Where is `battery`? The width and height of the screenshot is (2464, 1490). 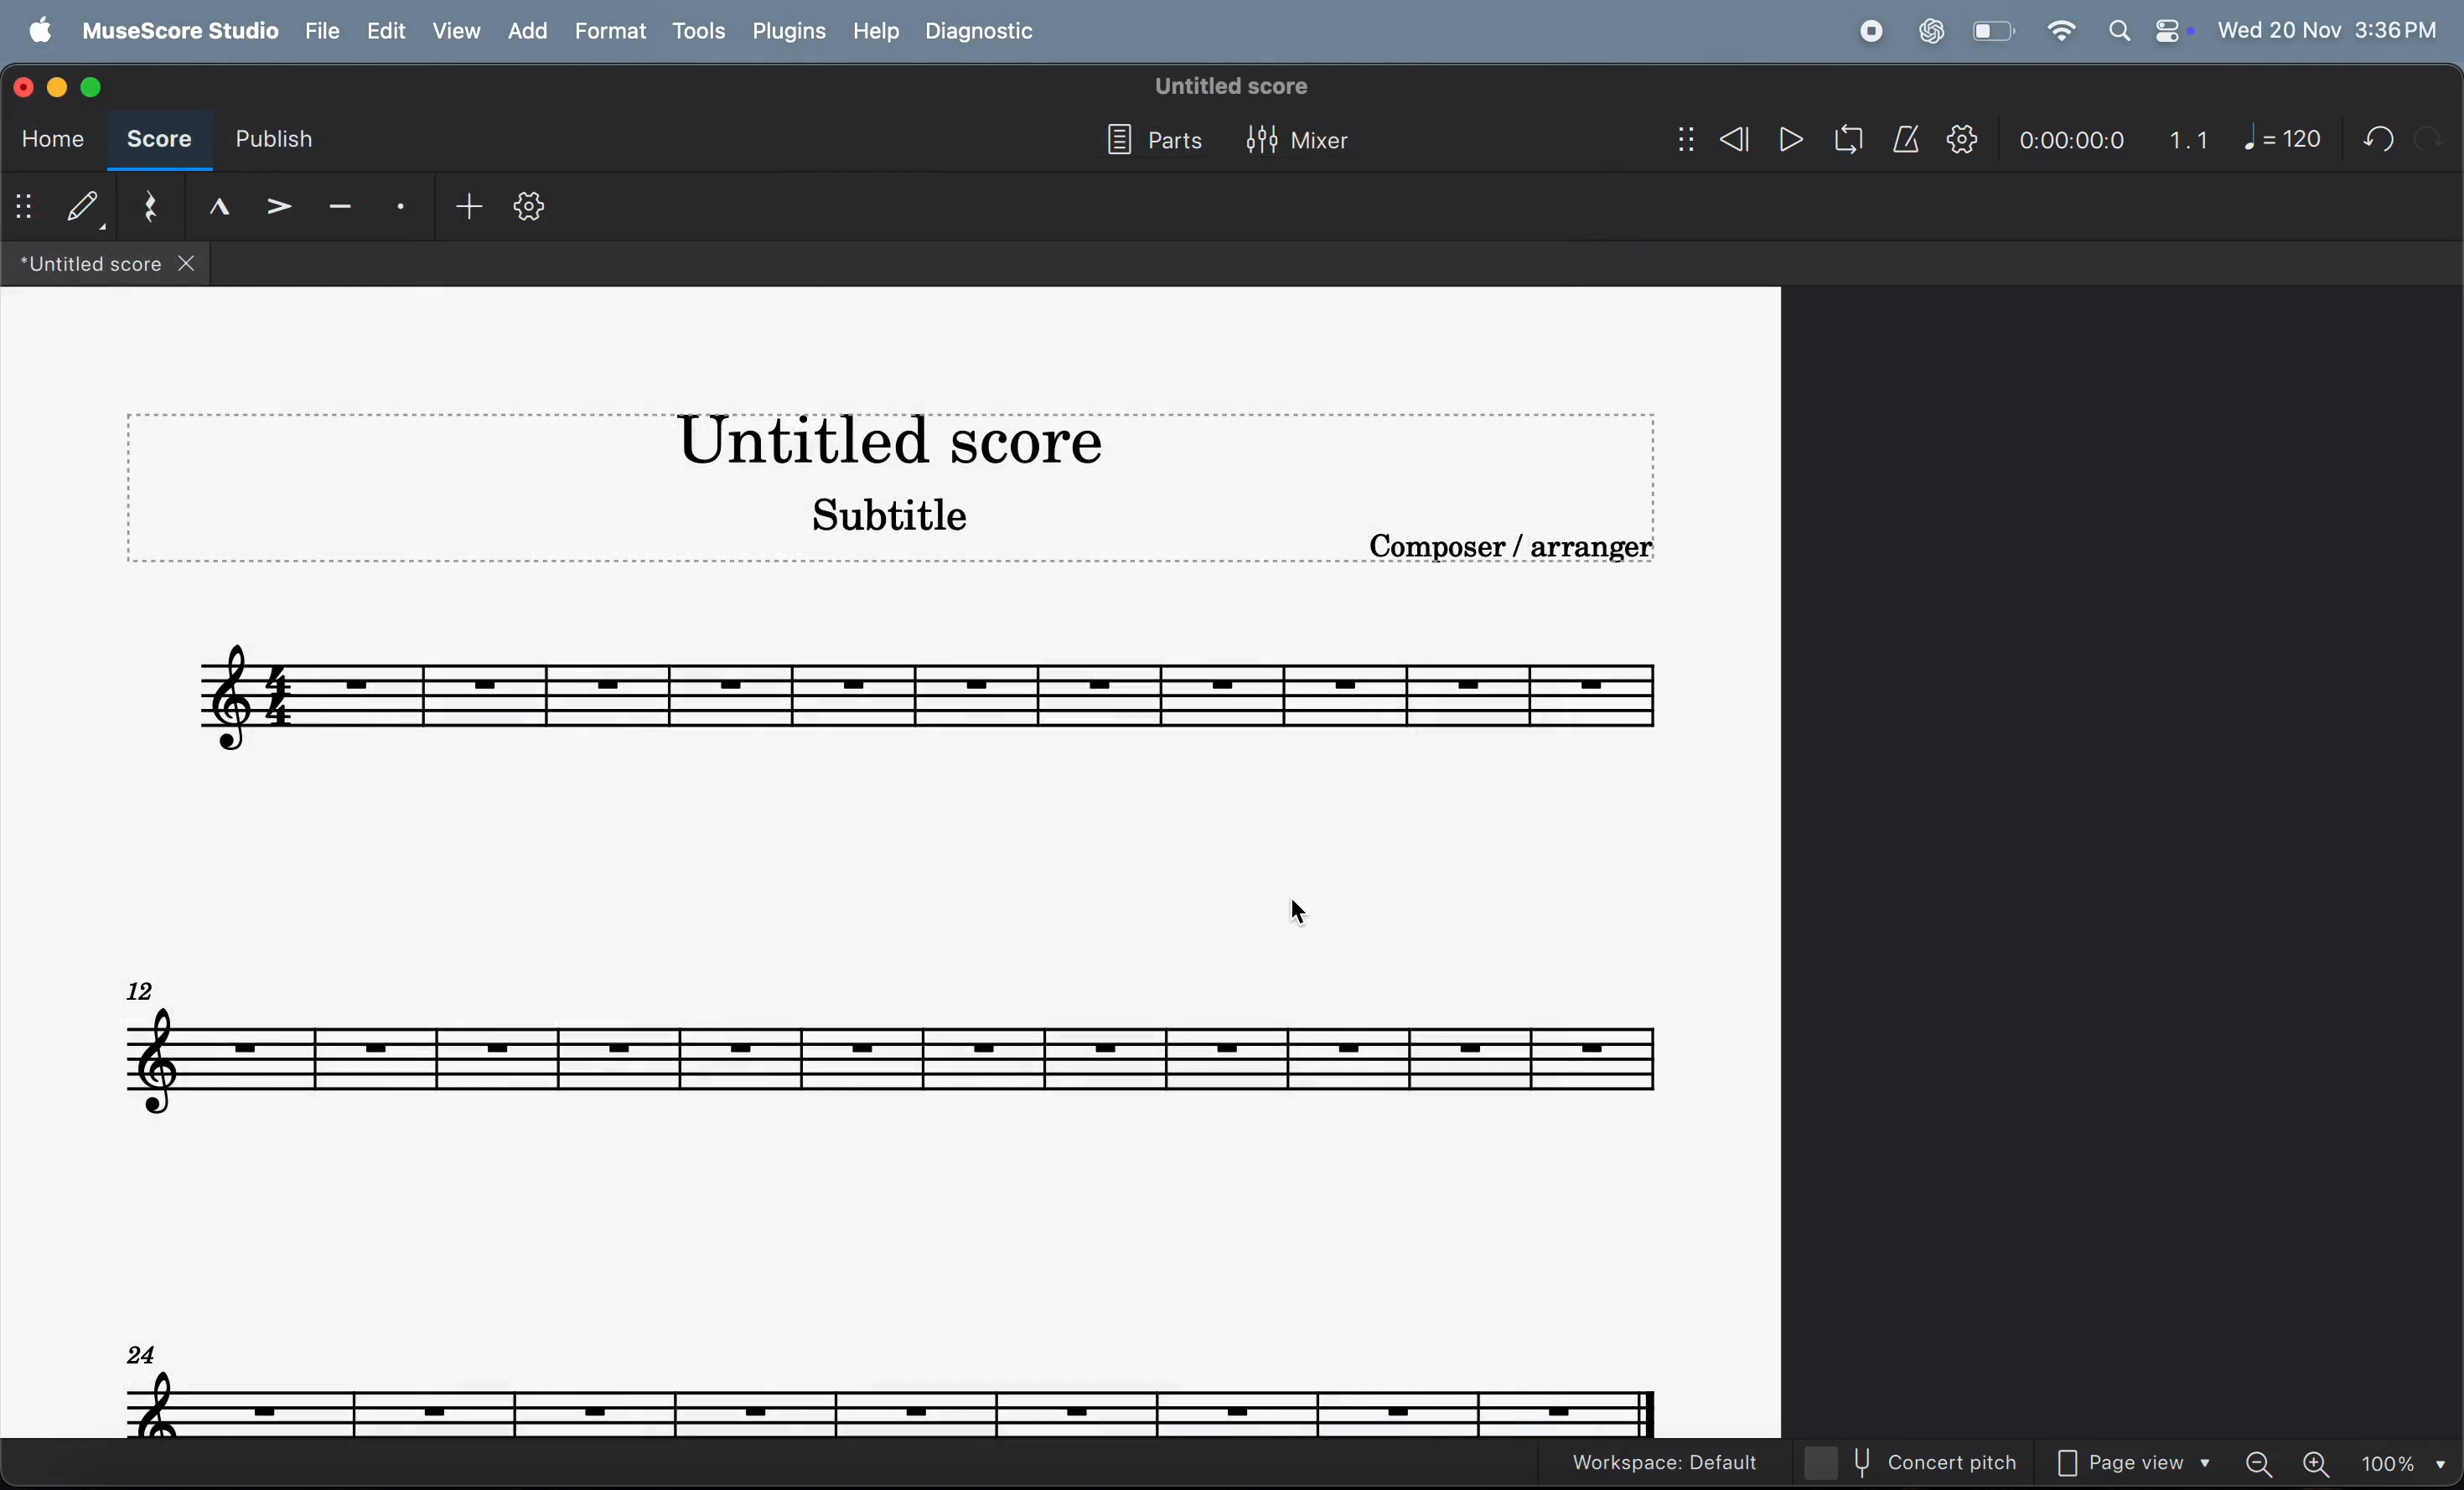 battery is located at coordinates (1990, 32).